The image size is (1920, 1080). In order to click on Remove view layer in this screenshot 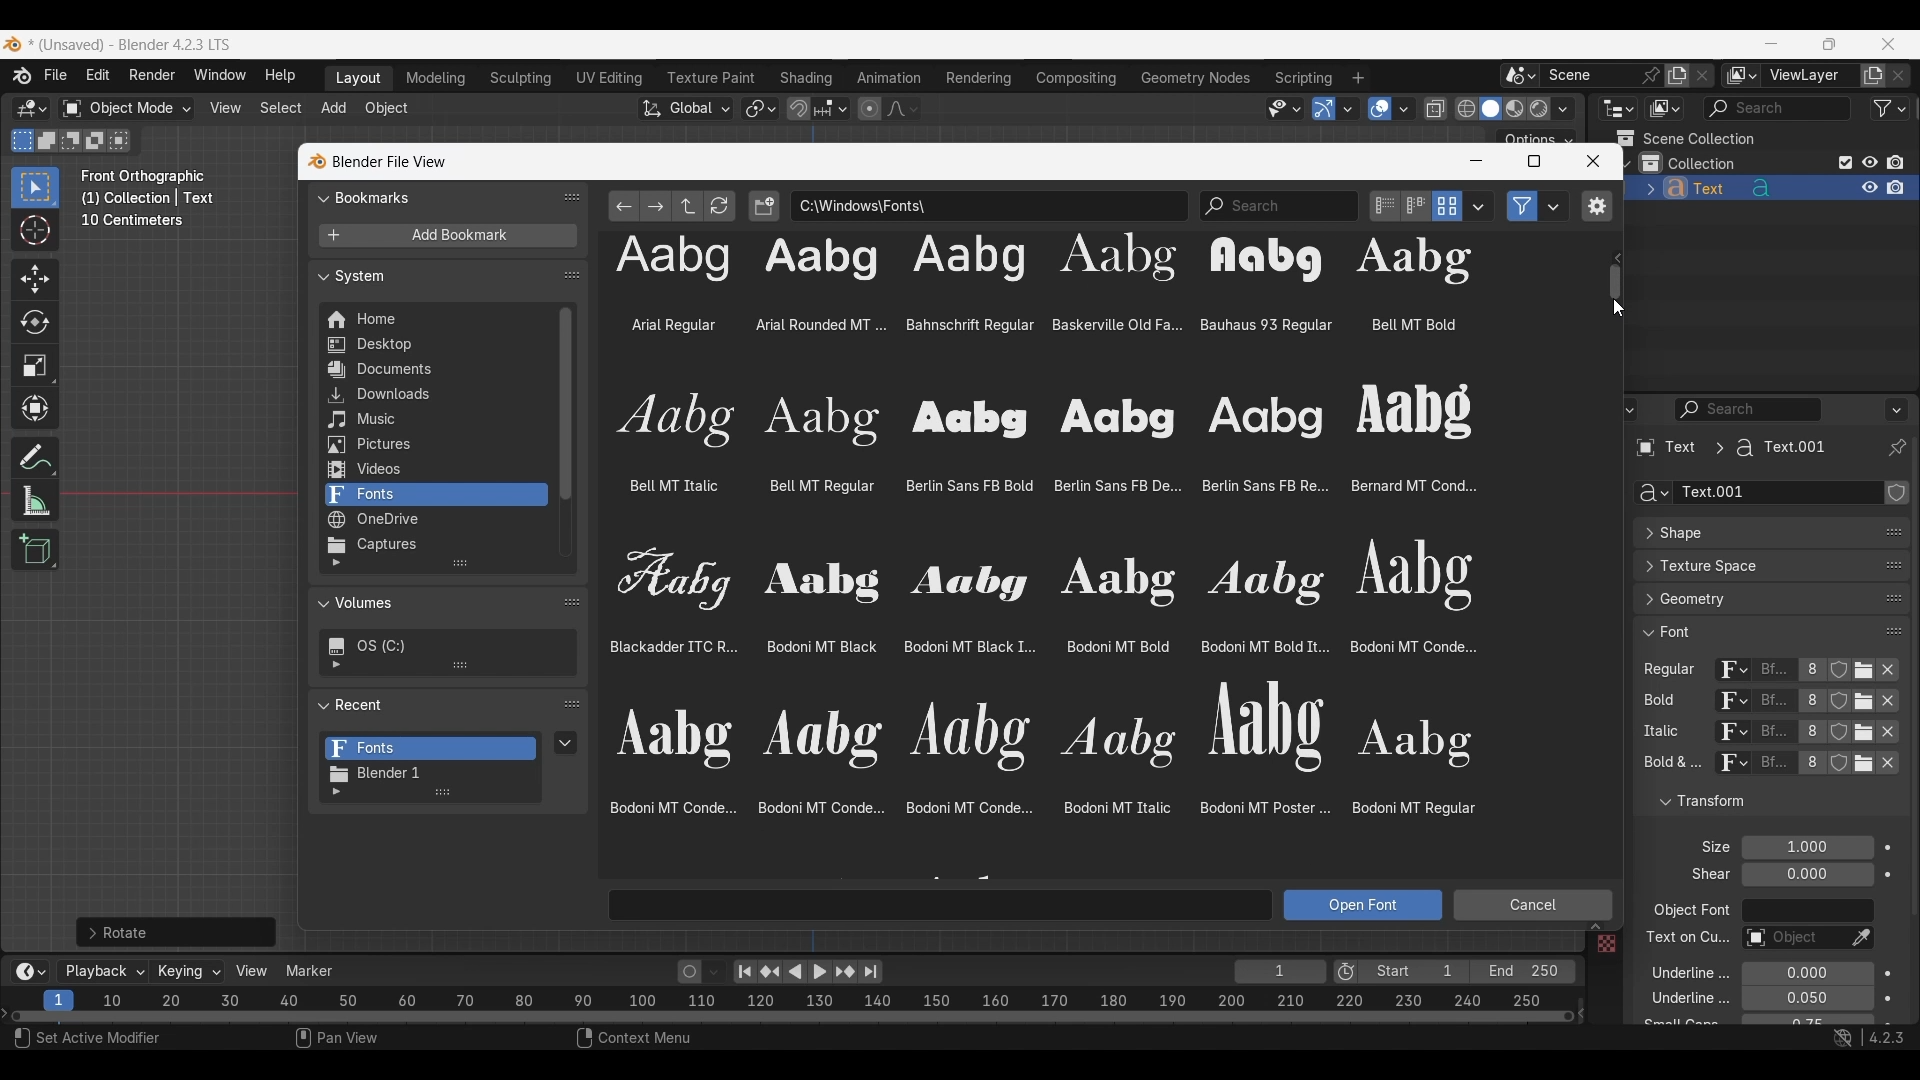, I will do `click(1899, 75)`.